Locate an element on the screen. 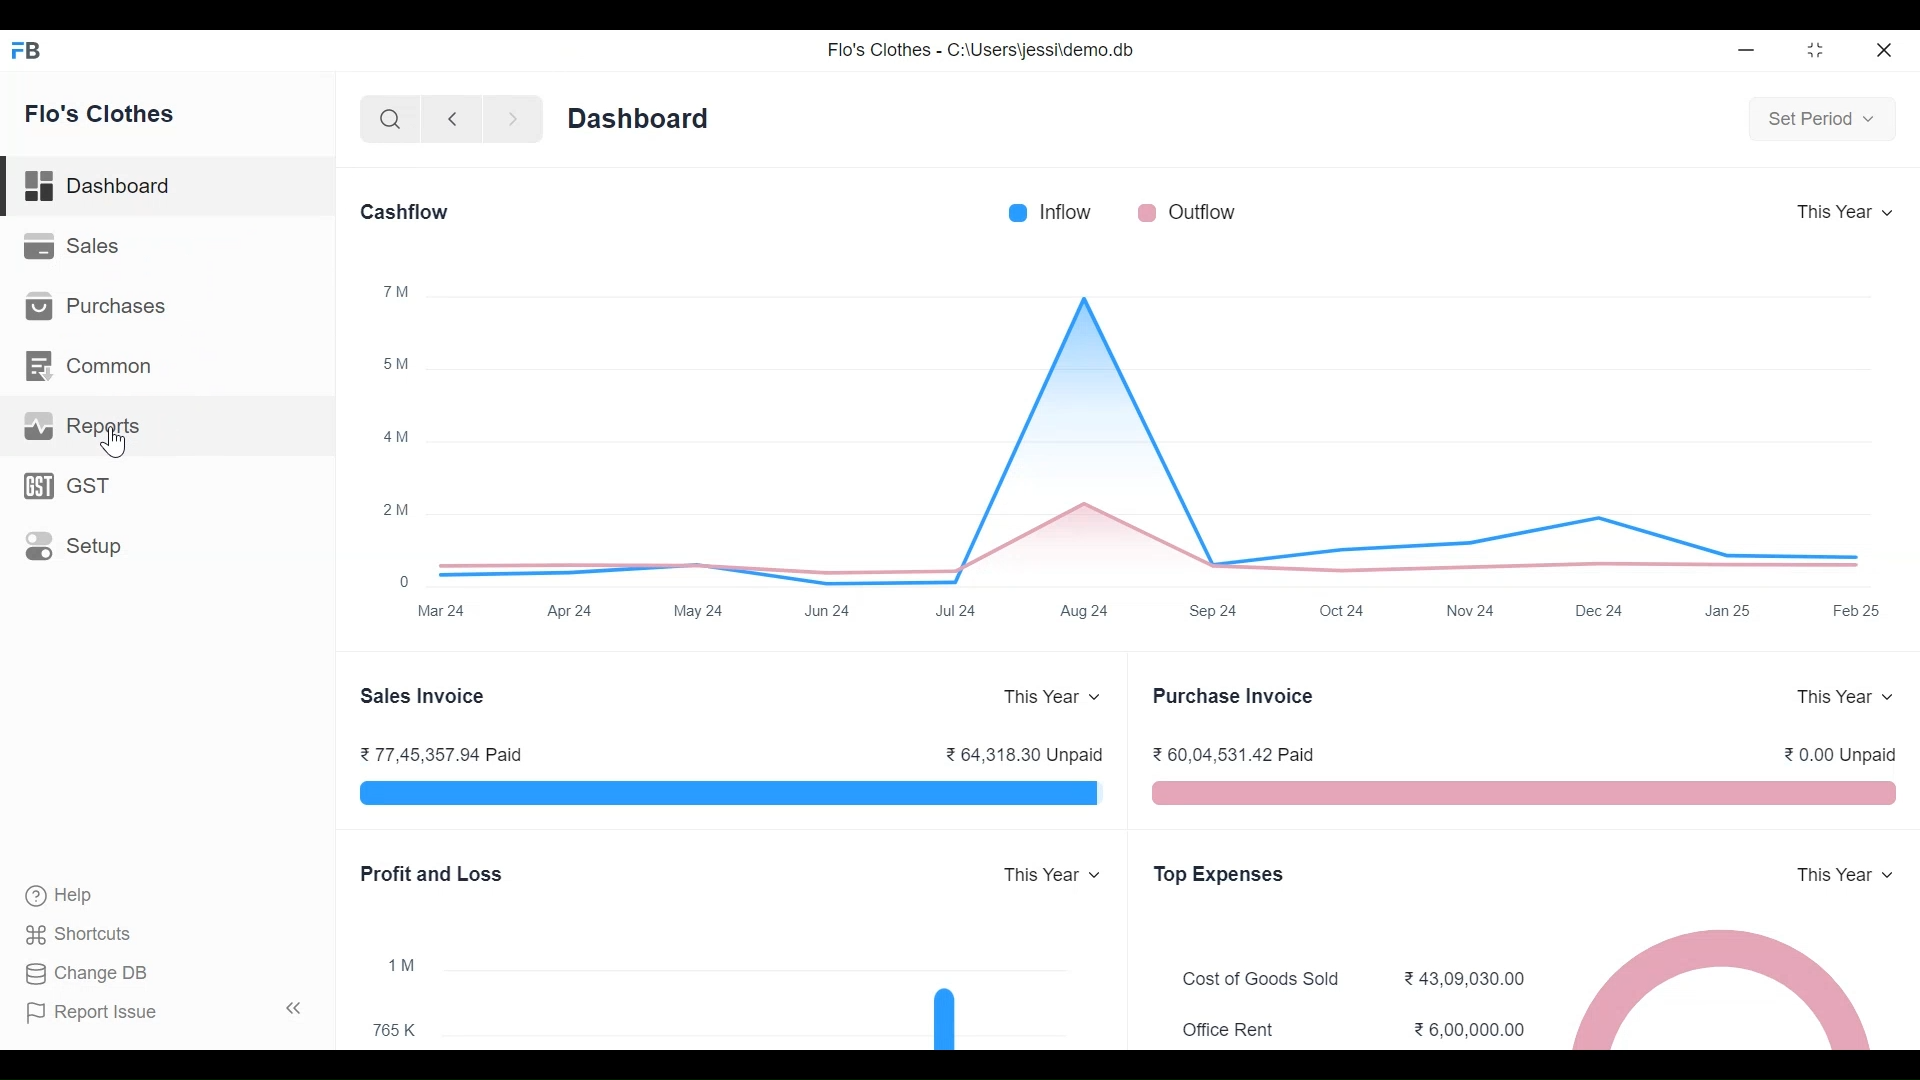 This screenshot has width=1920, height=1080. 5M is located at coordinates (396, 364).